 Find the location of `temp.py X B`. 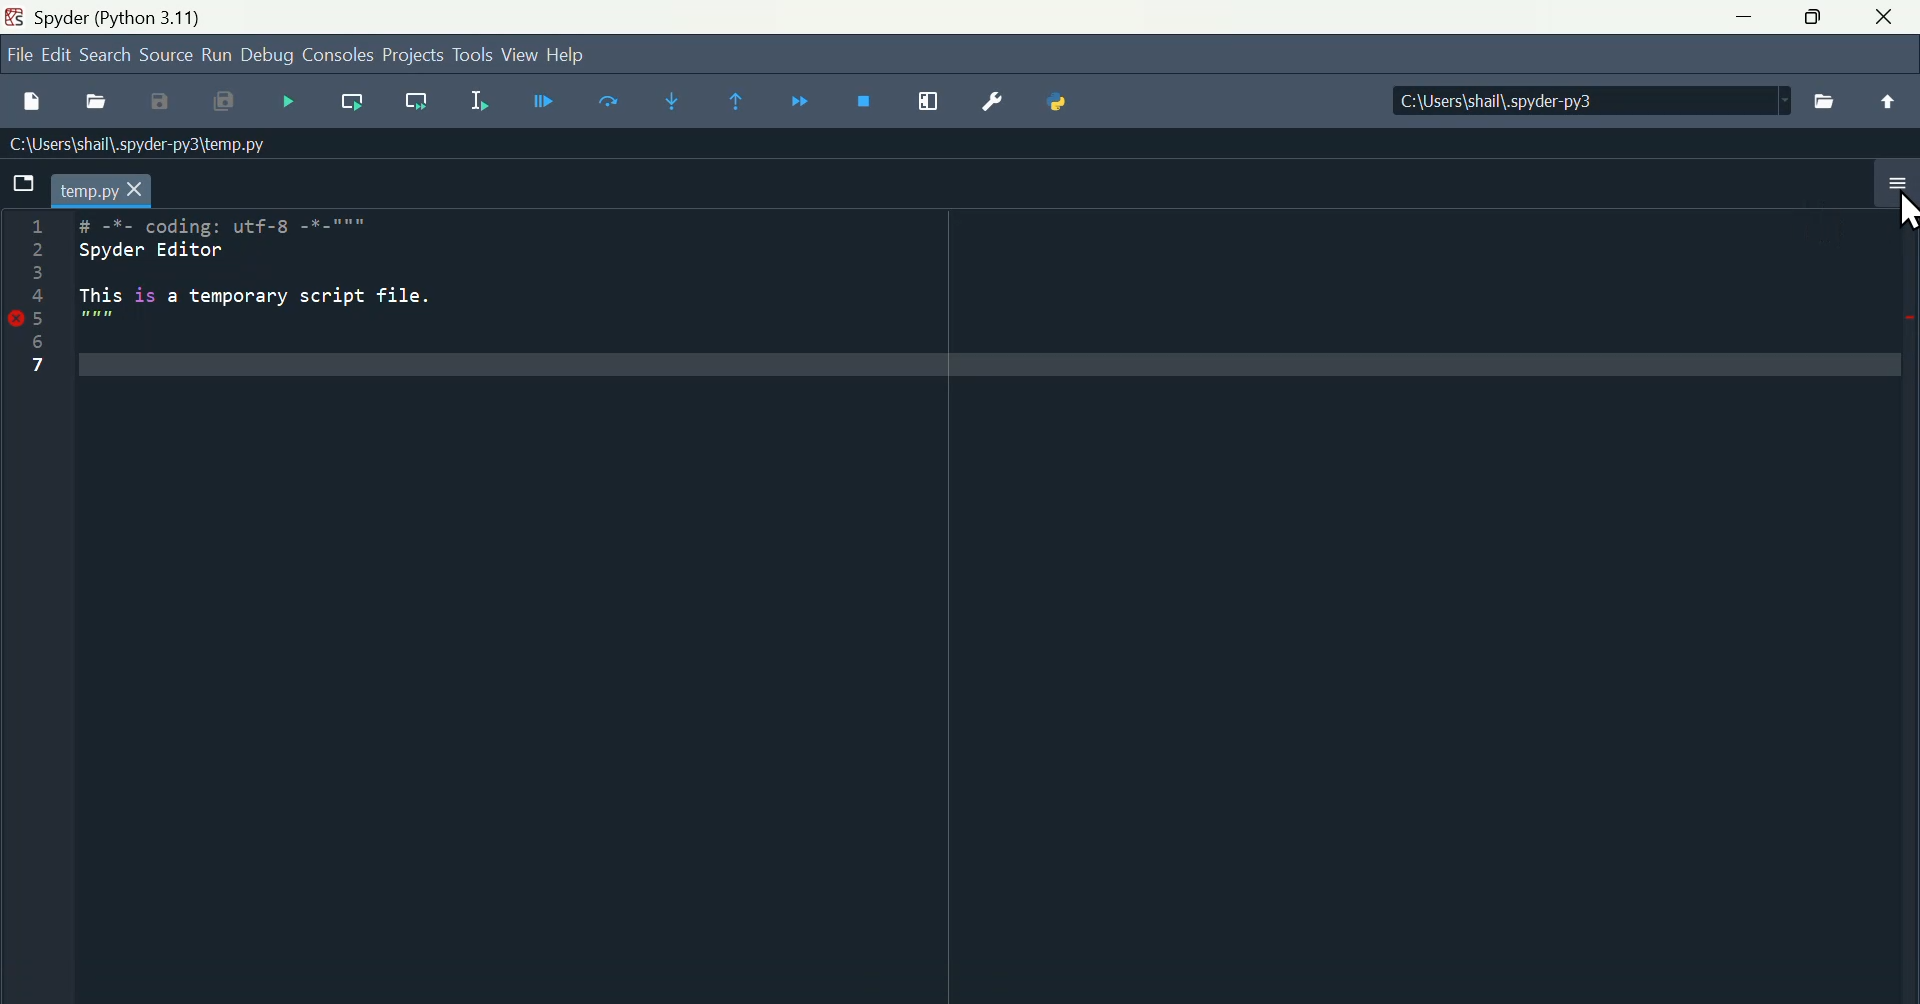

temp.py X B is located at coordinates (113, 188).